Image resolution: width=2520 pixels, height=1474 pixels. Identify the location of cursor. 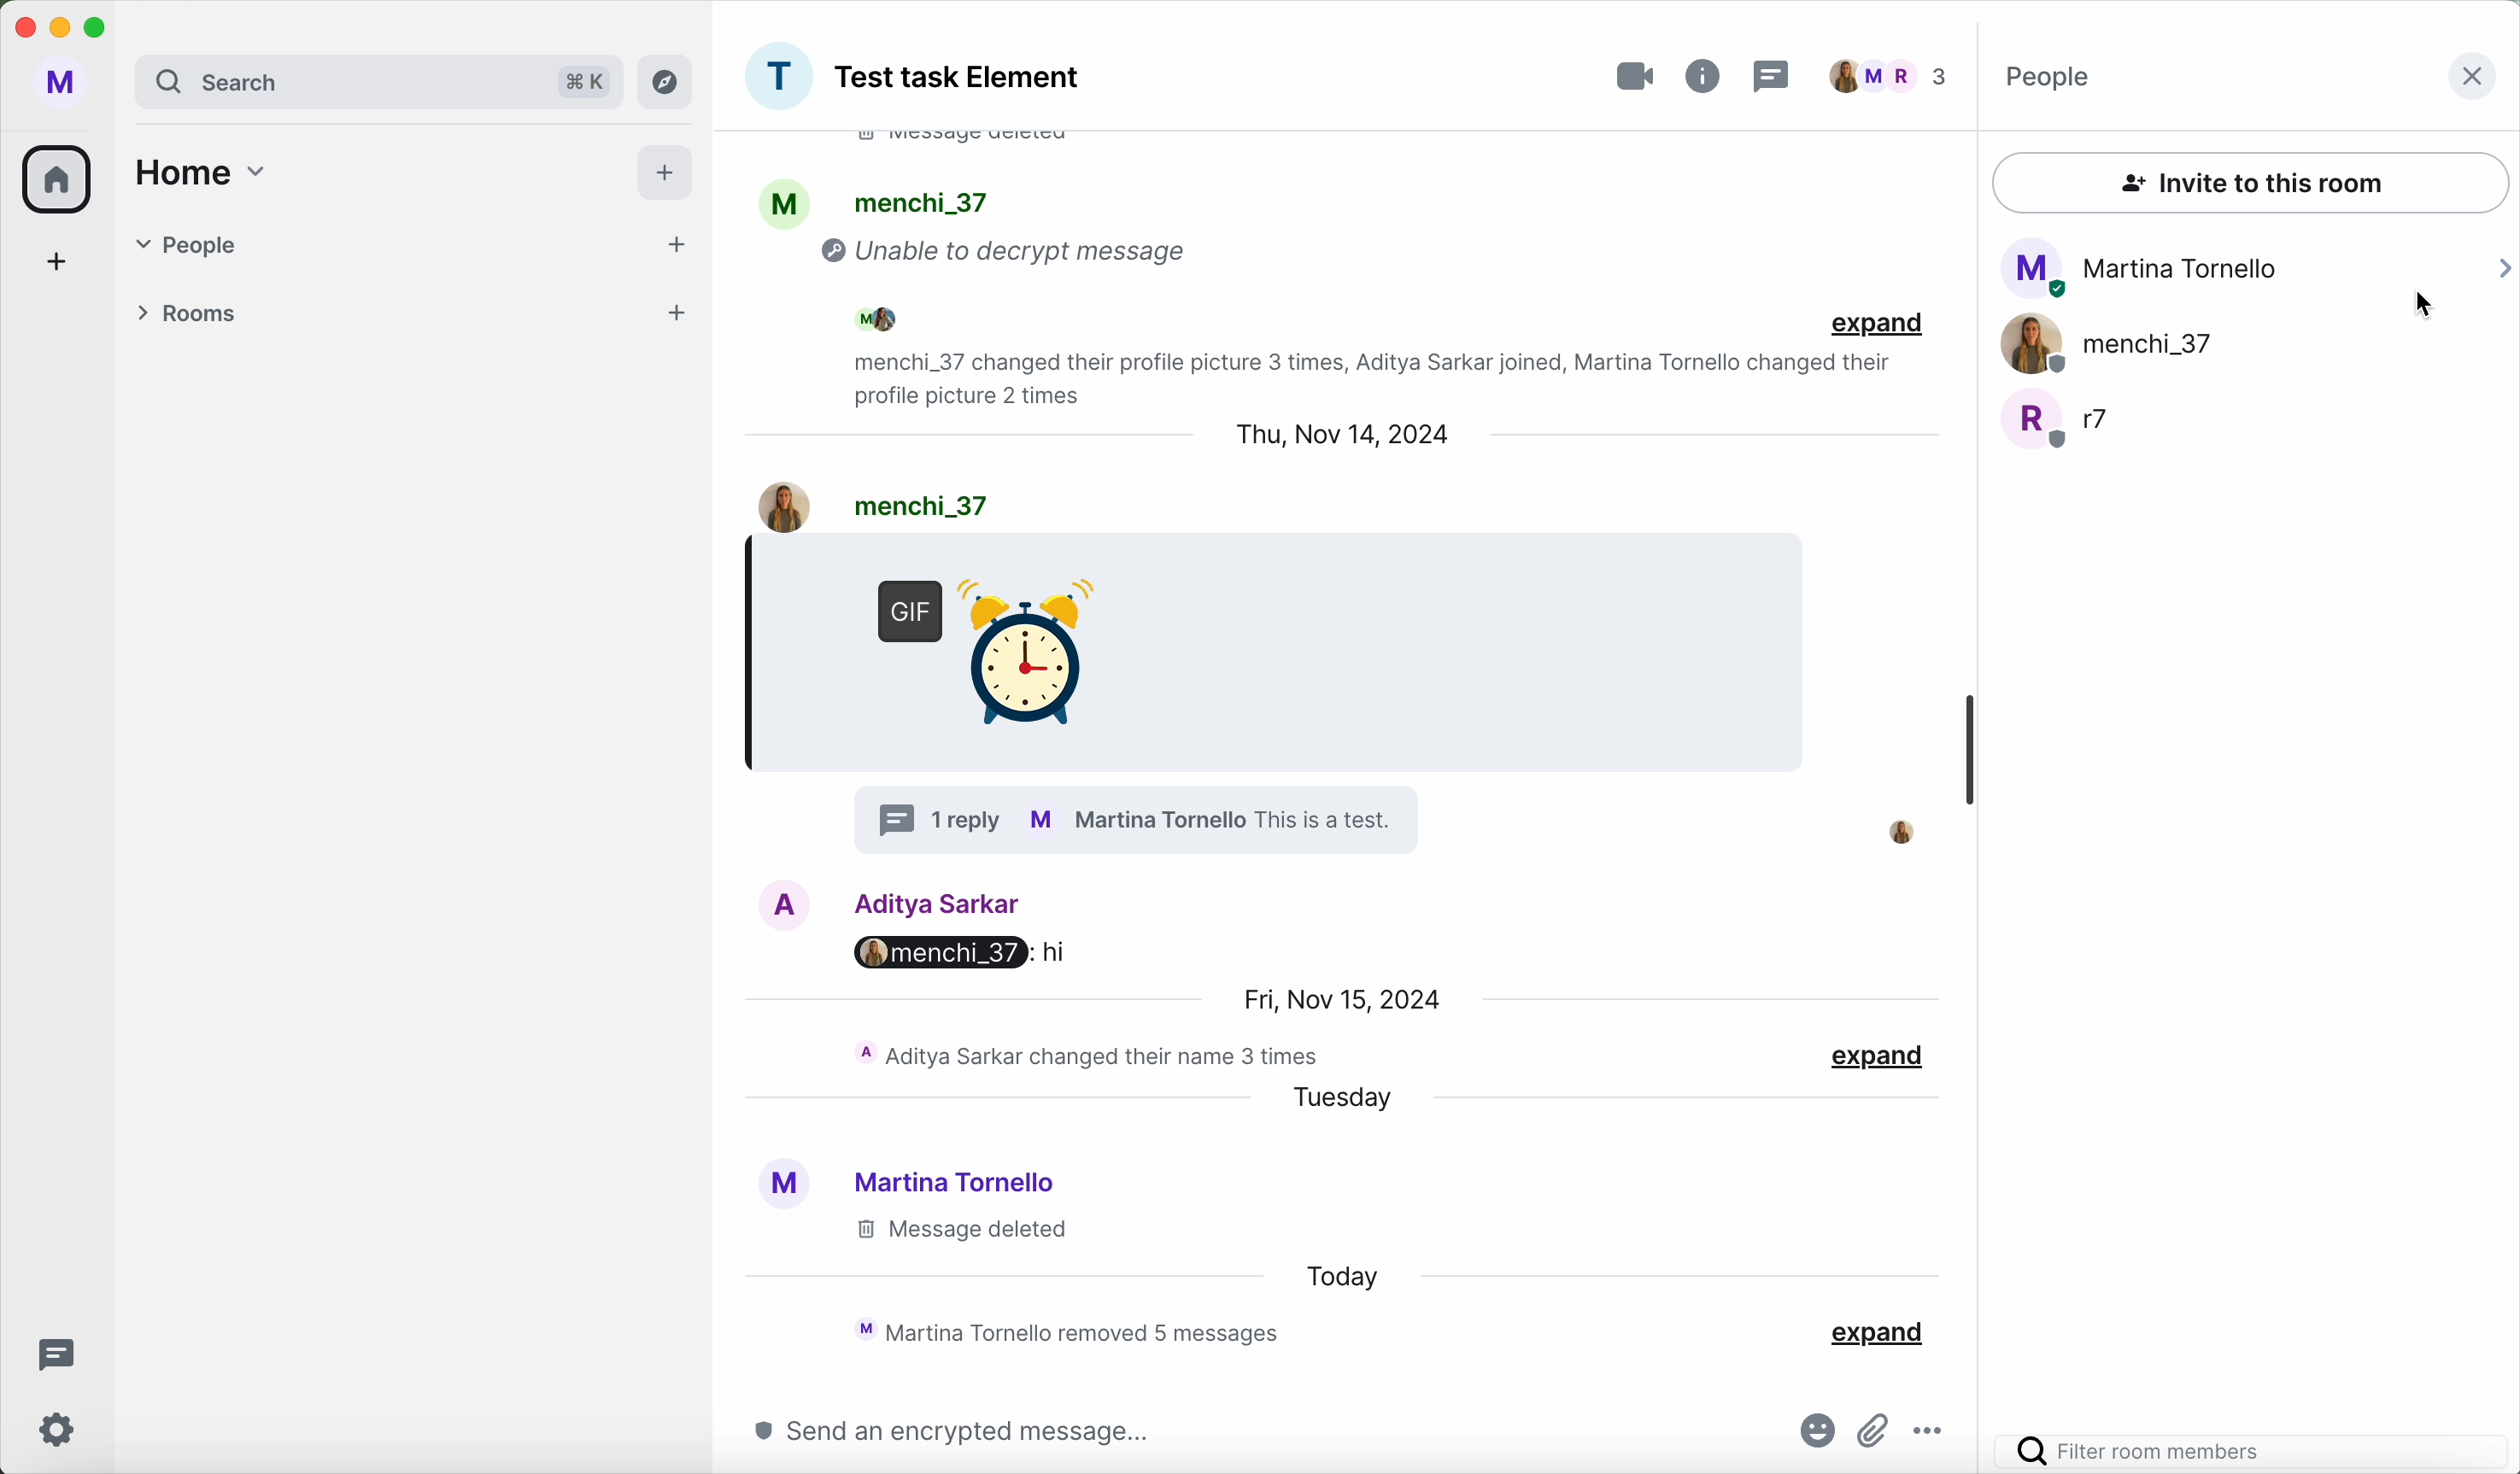
(2427, 311).